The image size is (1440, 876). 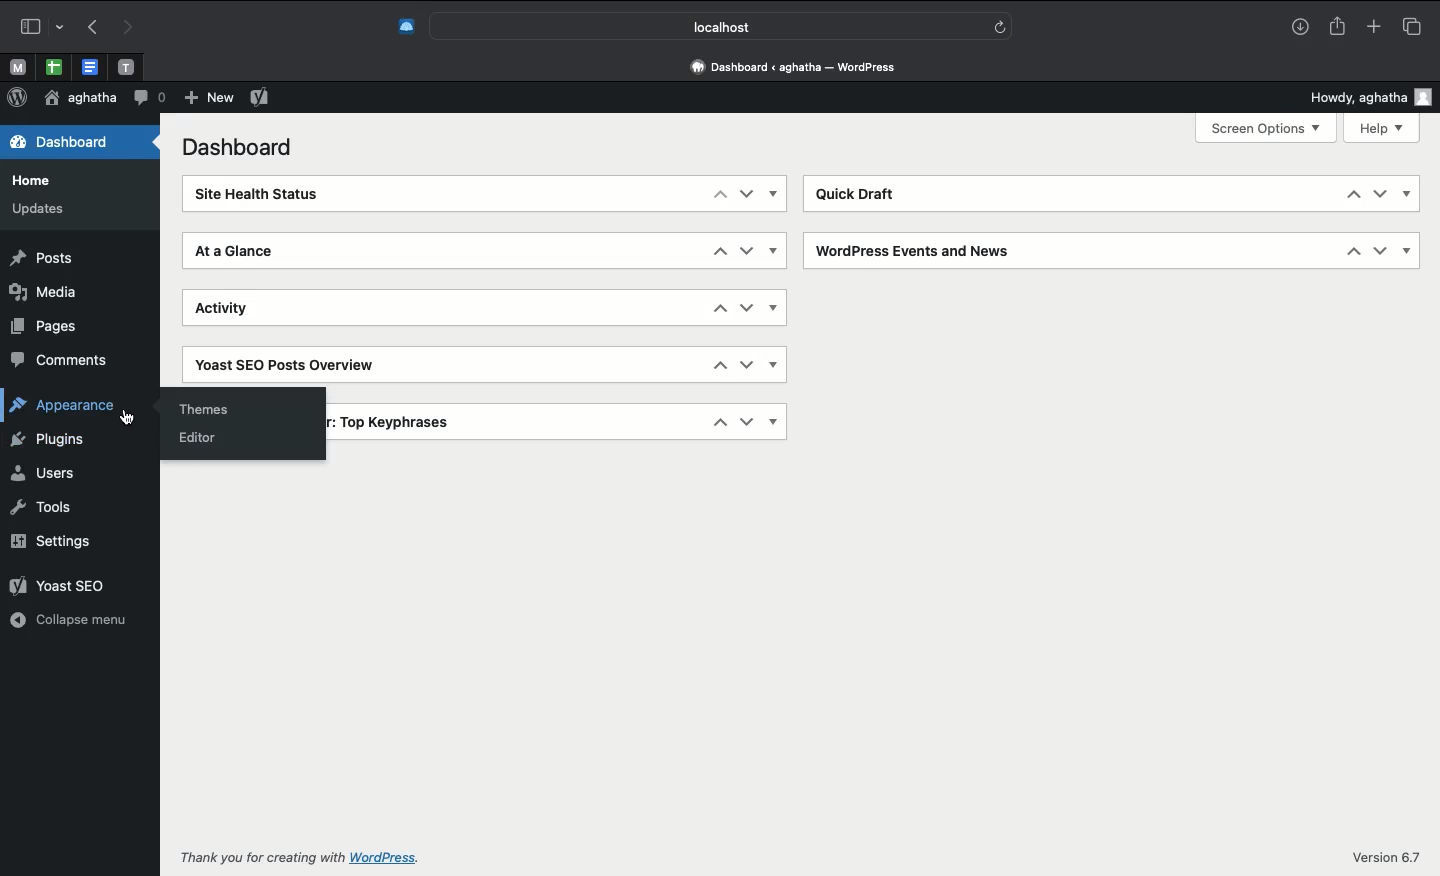 What do you see at coordinates (149, 96) in the screenshot?
I see `Comment` at bounding box center [149, 96].